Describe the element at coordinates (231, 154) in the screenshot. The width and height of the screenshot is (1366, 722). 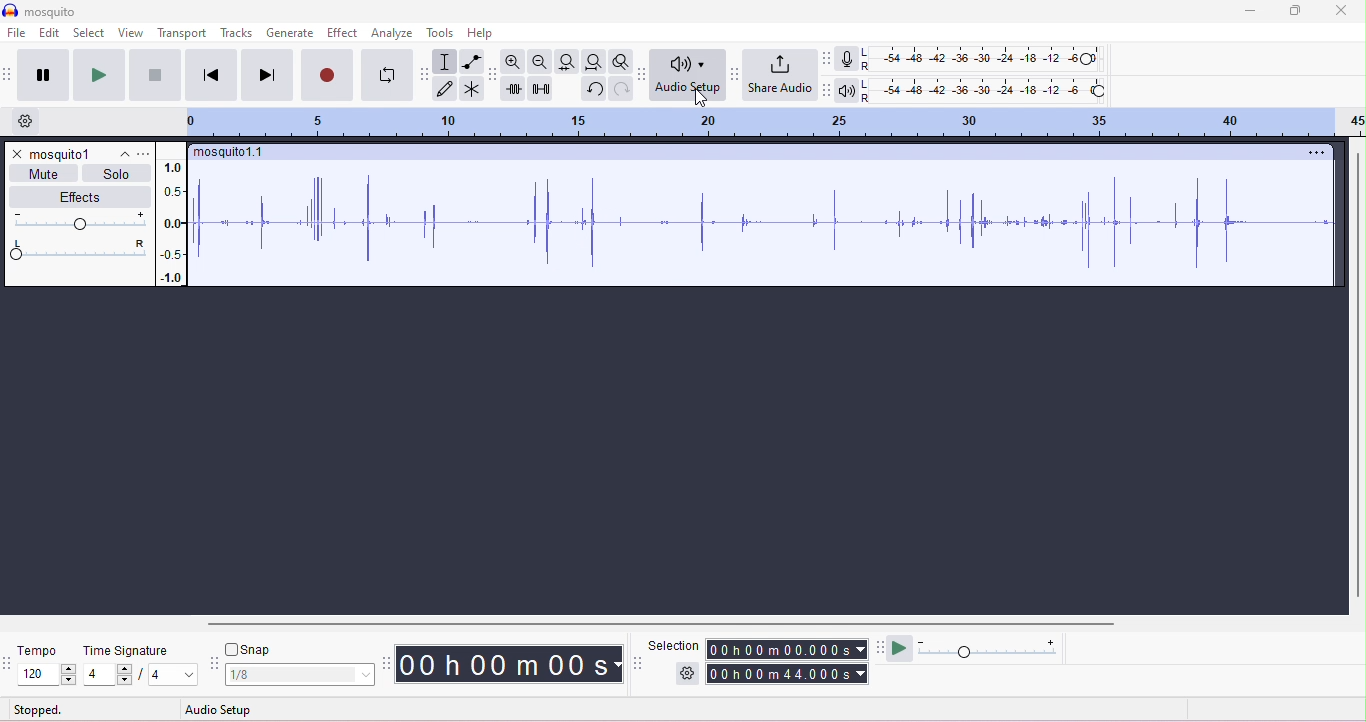
I see `track title` at that location.